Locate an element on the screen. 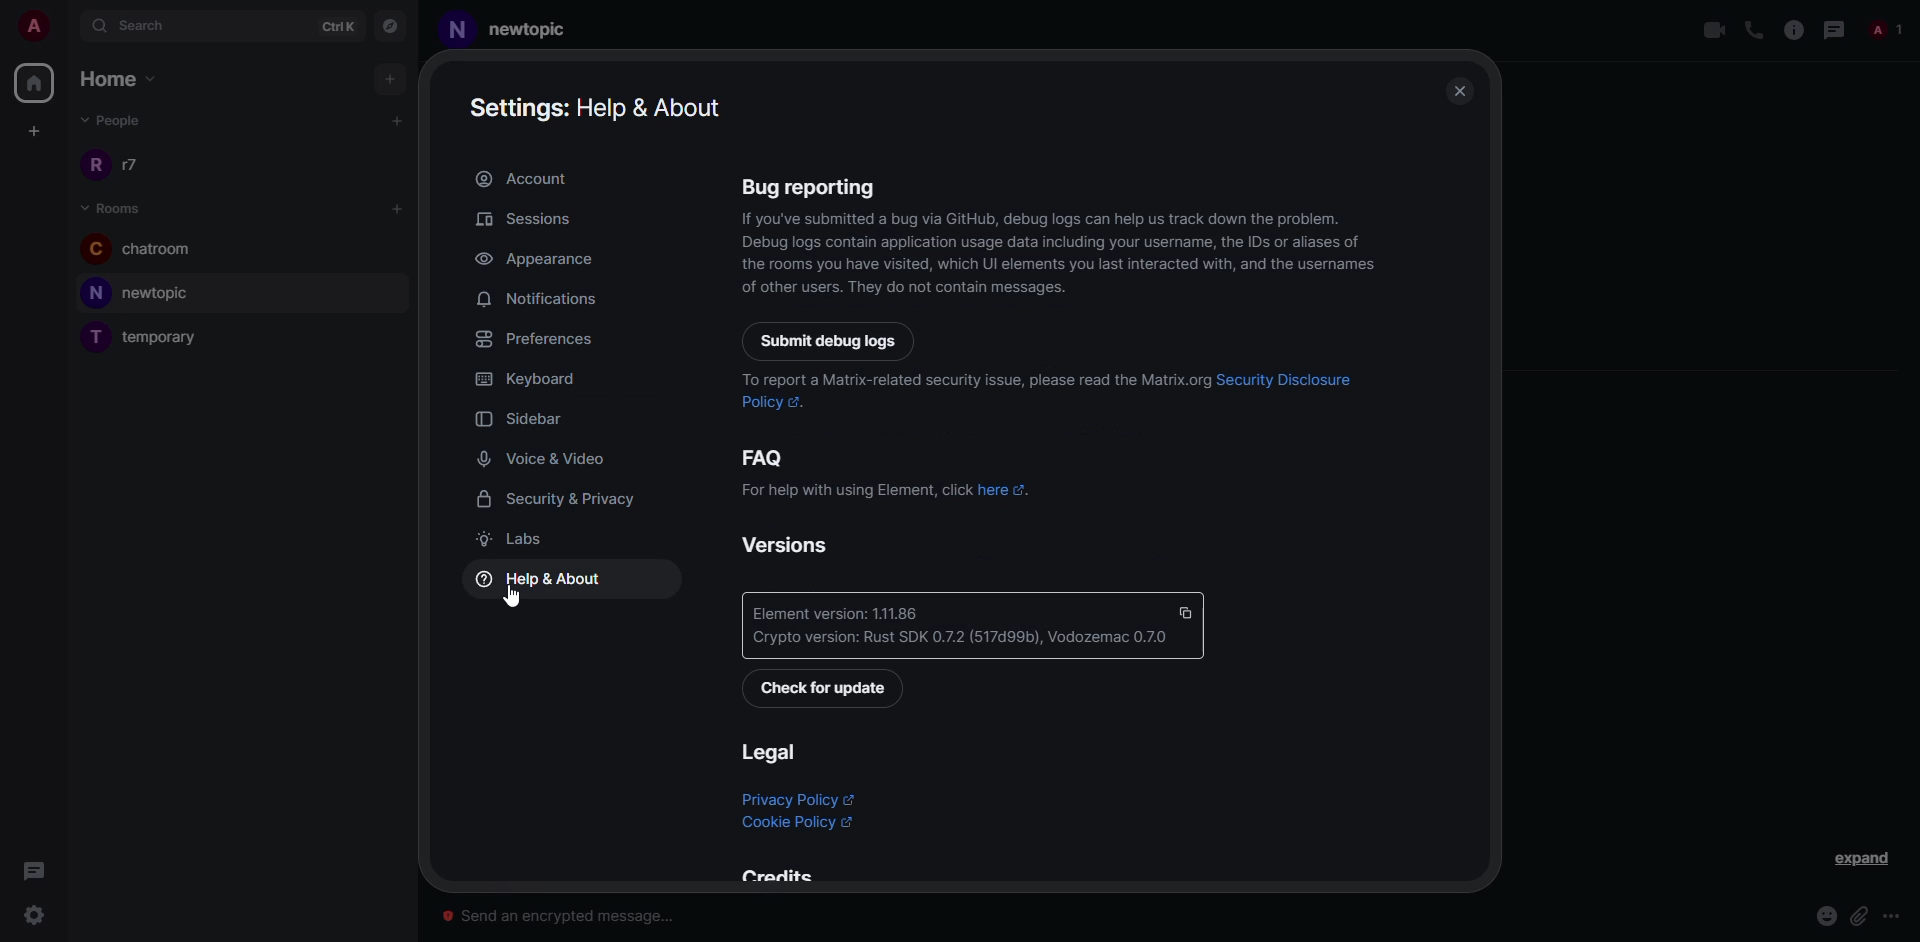 The image size is (1920, 942). cursor is located at coordinates (519, 603).